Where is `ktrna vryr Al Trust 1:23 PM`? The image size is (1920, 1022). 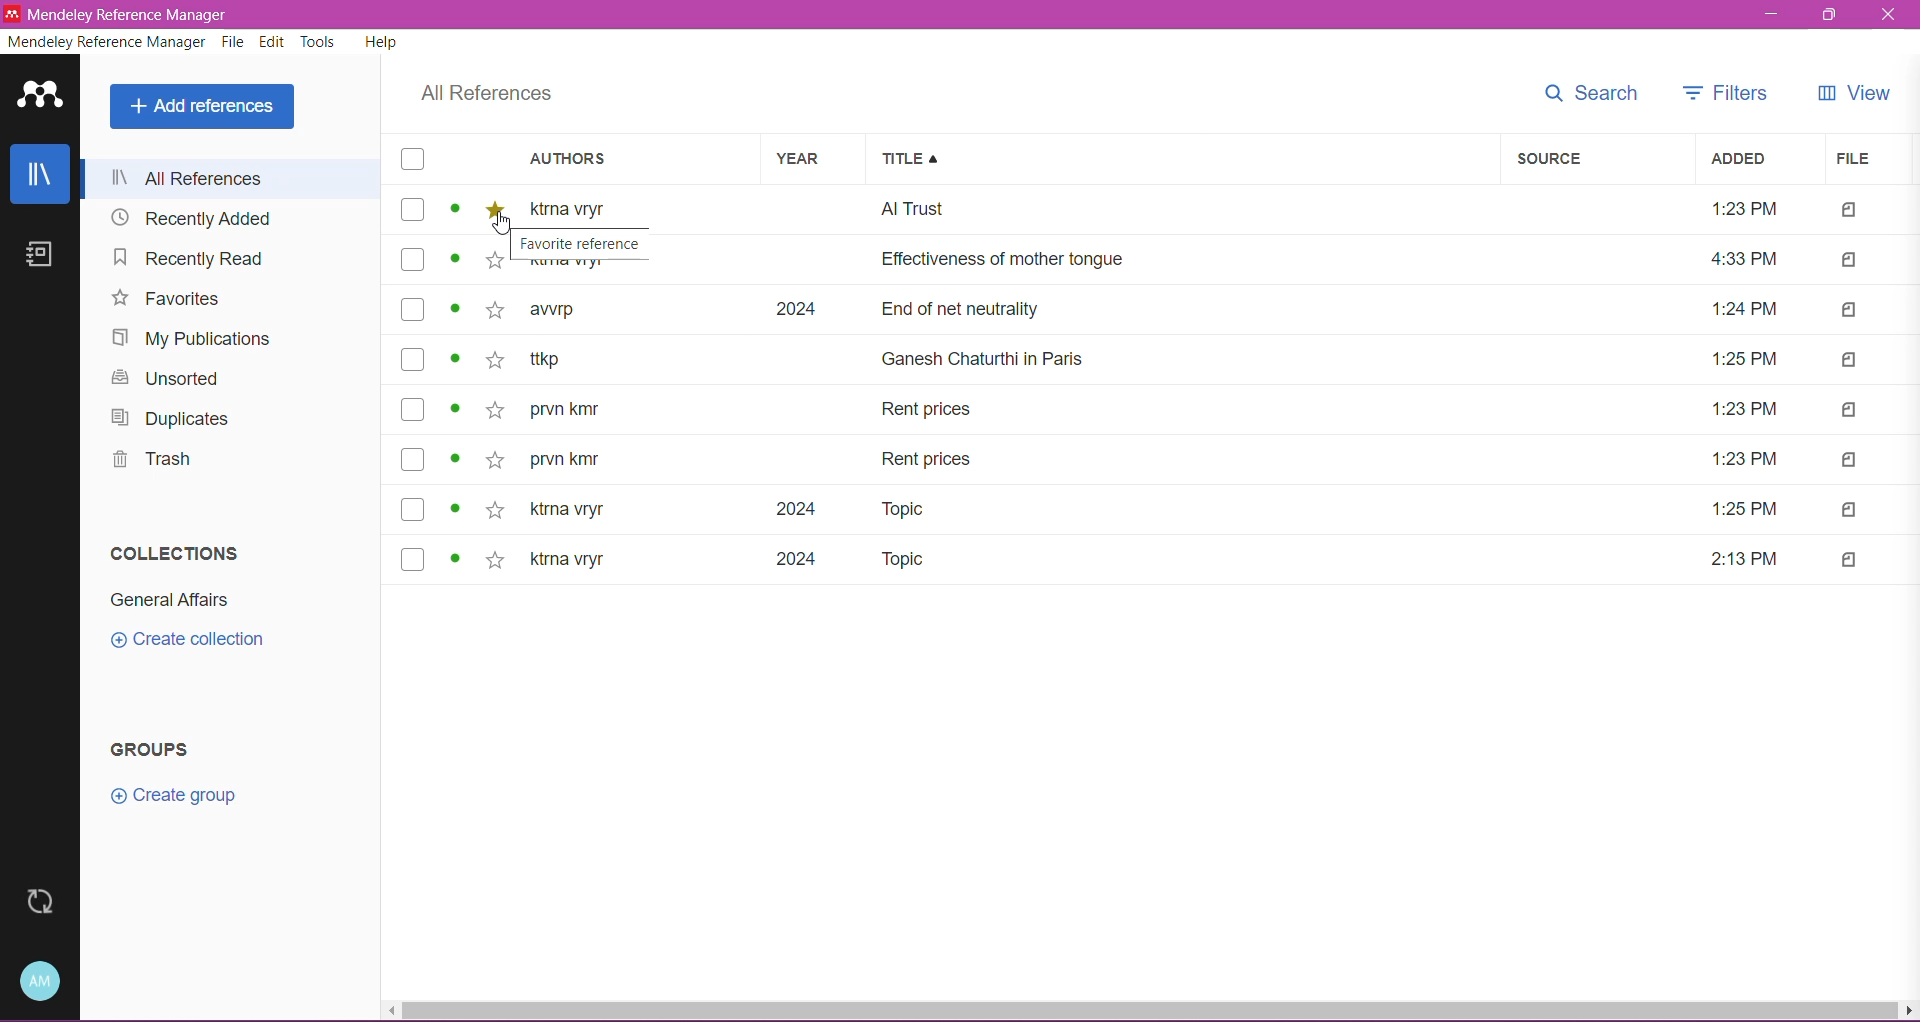 ktrna vryr Al Trust 1:23 PM is located at coordinates (1155, 209).